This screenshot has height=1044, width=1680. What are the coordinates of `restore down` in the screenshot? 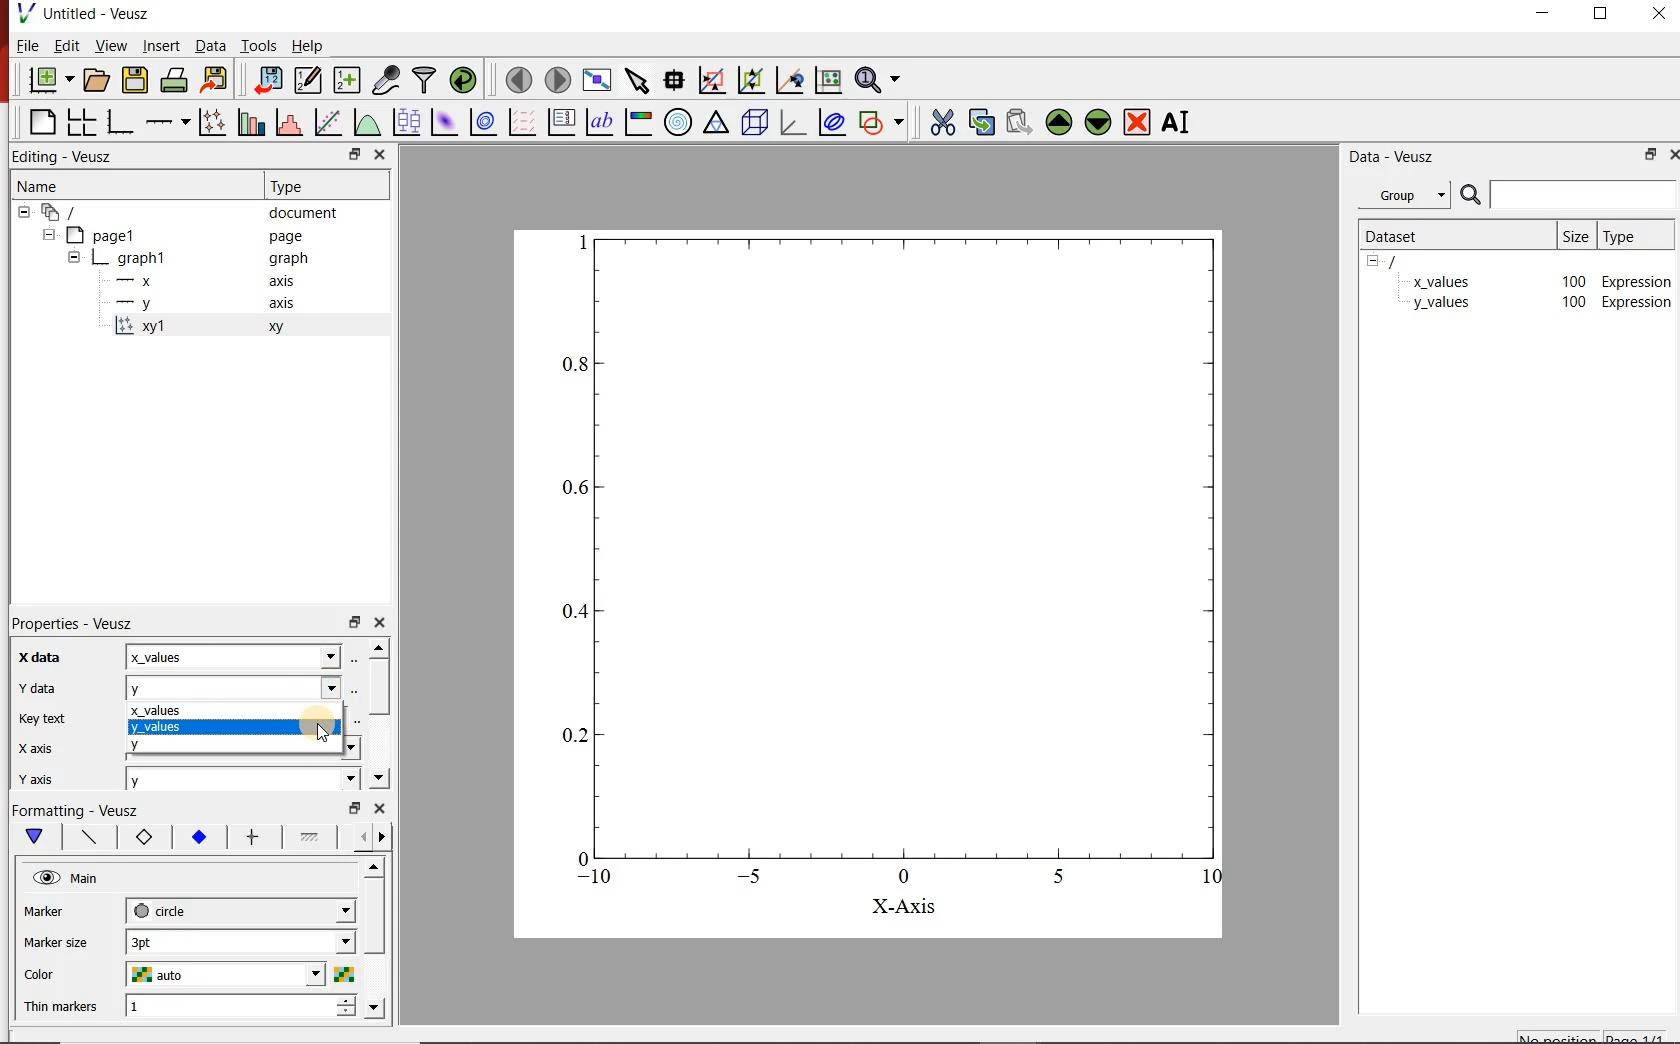 It's located at (1646, 154).